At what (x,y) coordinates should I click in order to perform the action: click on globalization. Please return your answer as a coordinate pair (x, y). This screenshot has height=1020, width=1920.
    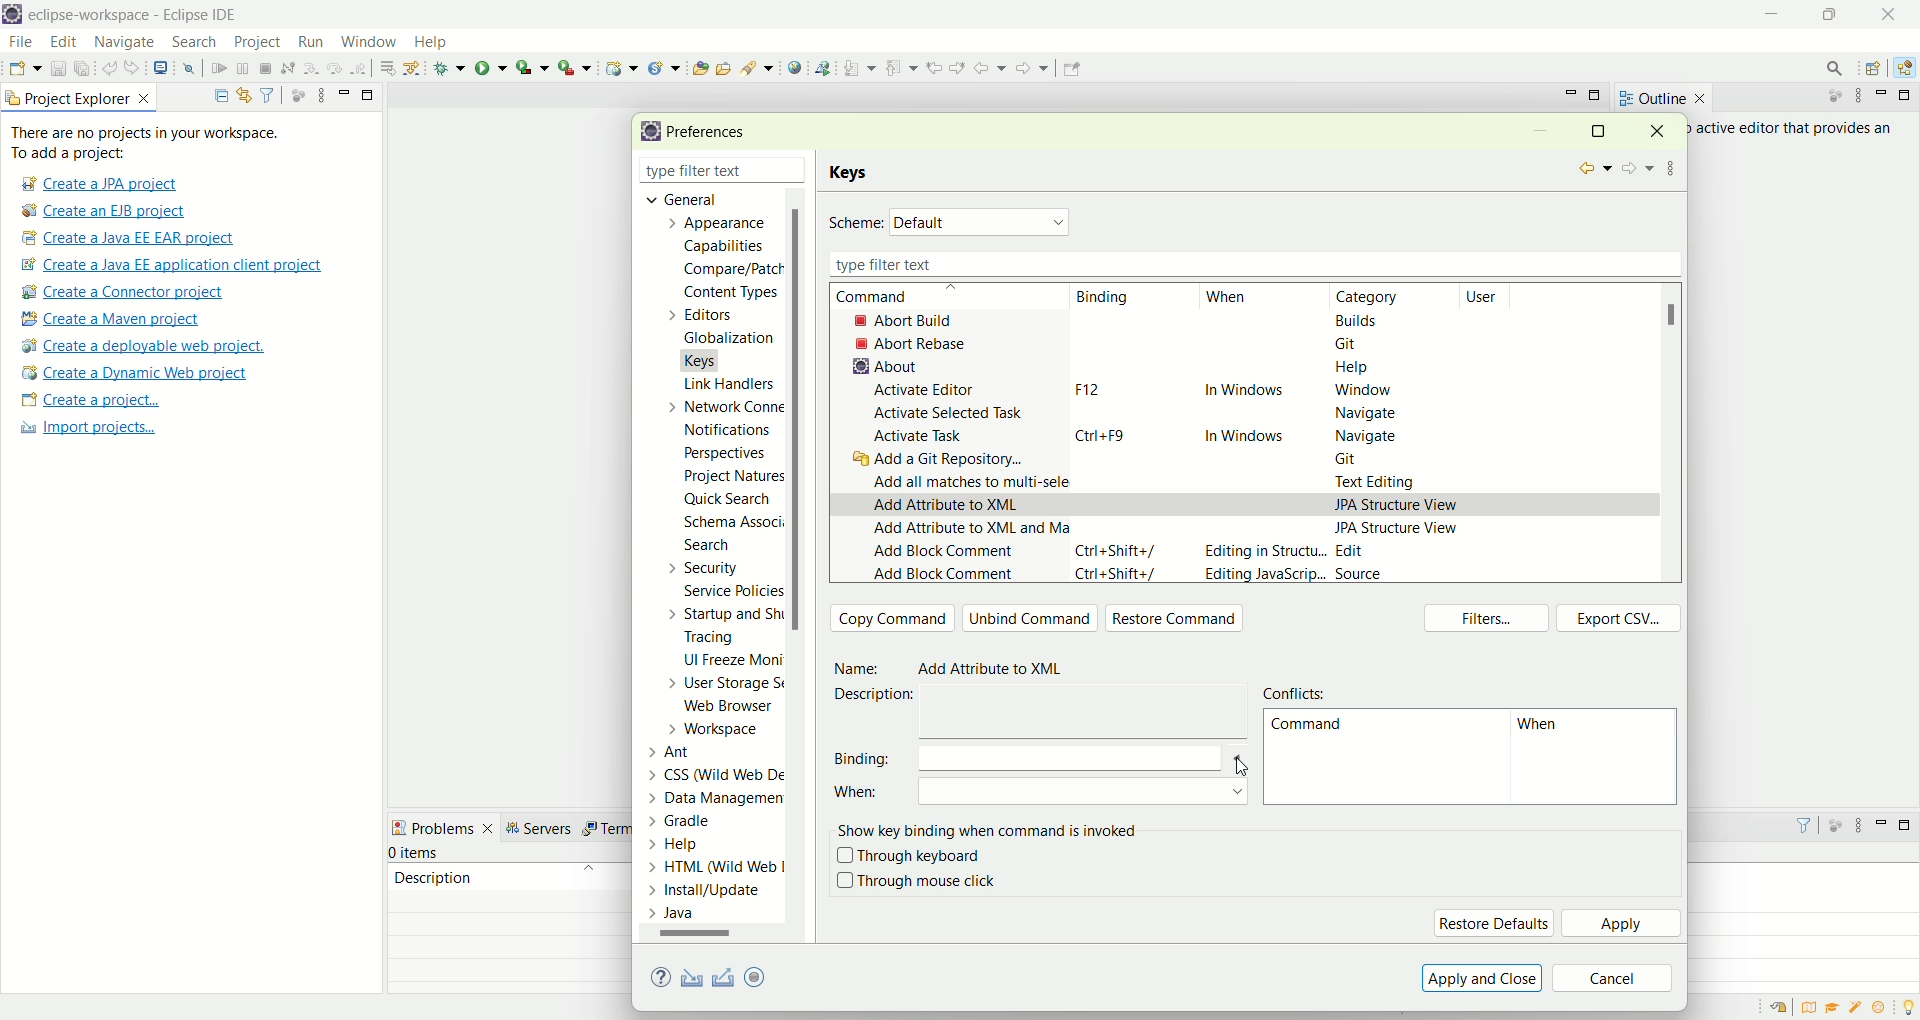
    Looking at the image, I should click on (727, 339).